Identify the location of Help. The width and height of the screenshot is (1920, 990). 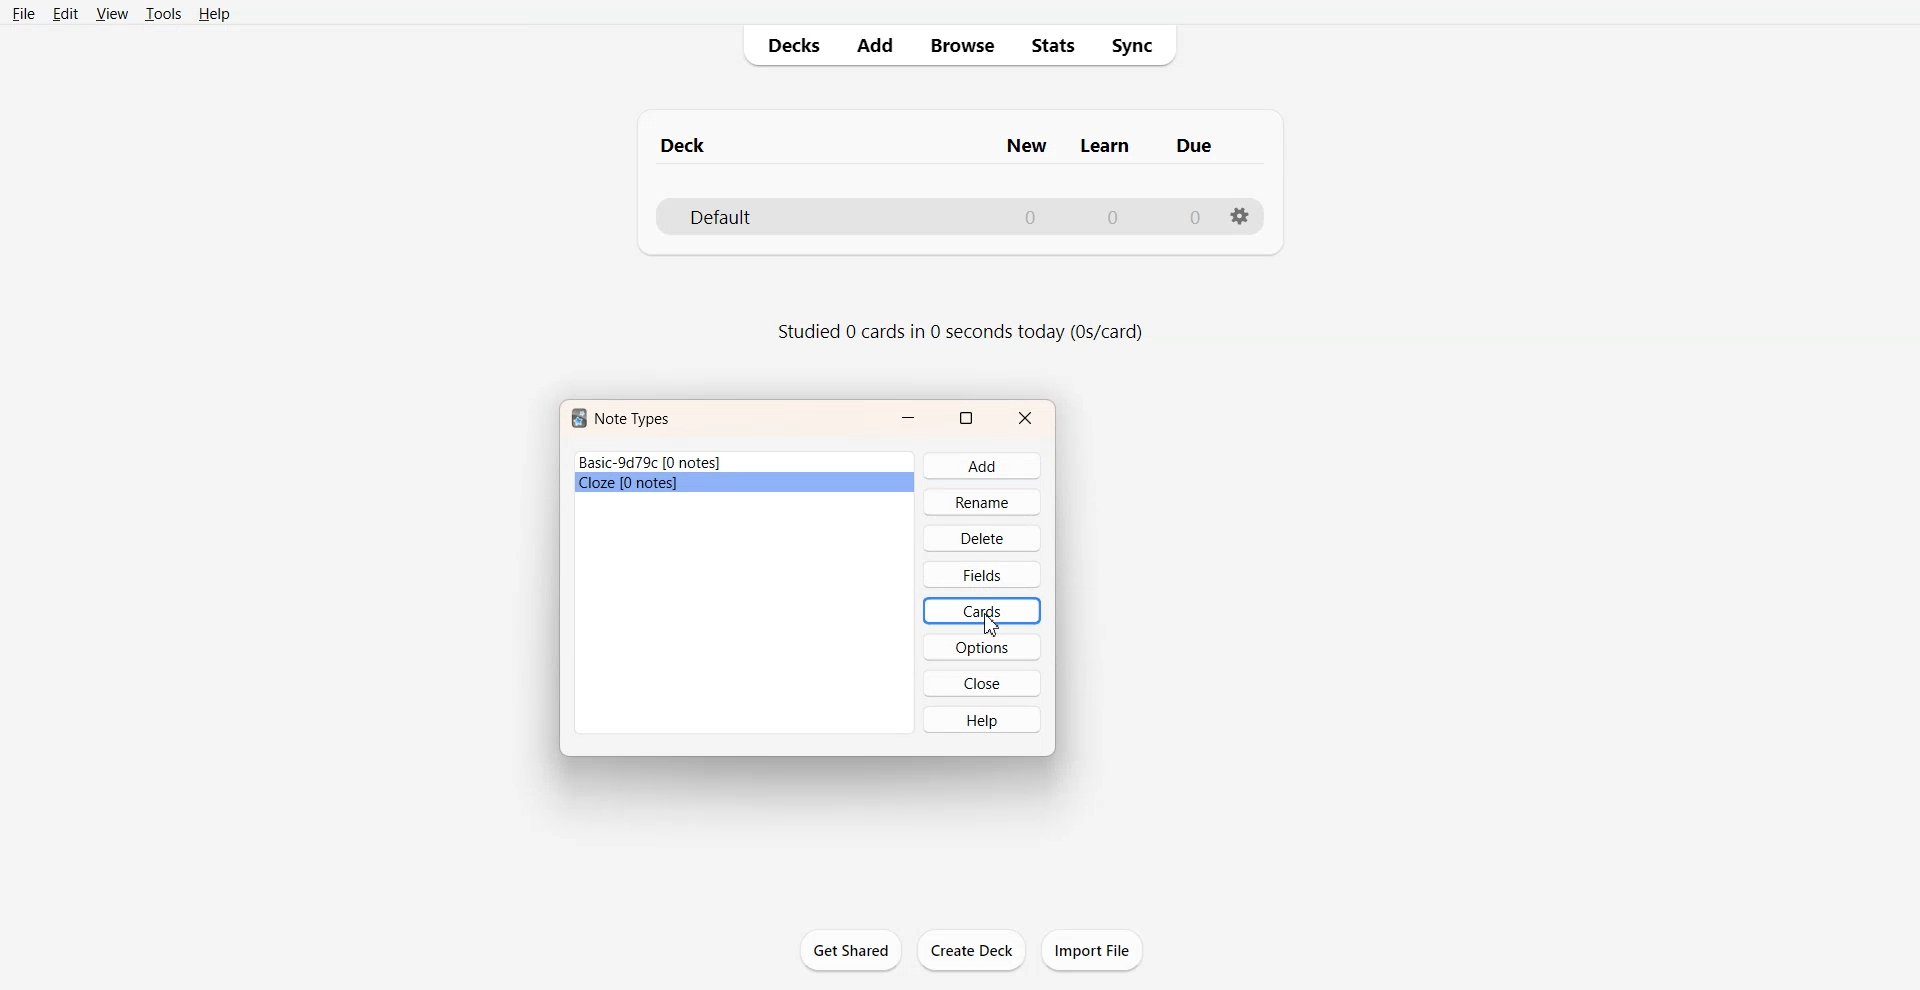
(213, 13).